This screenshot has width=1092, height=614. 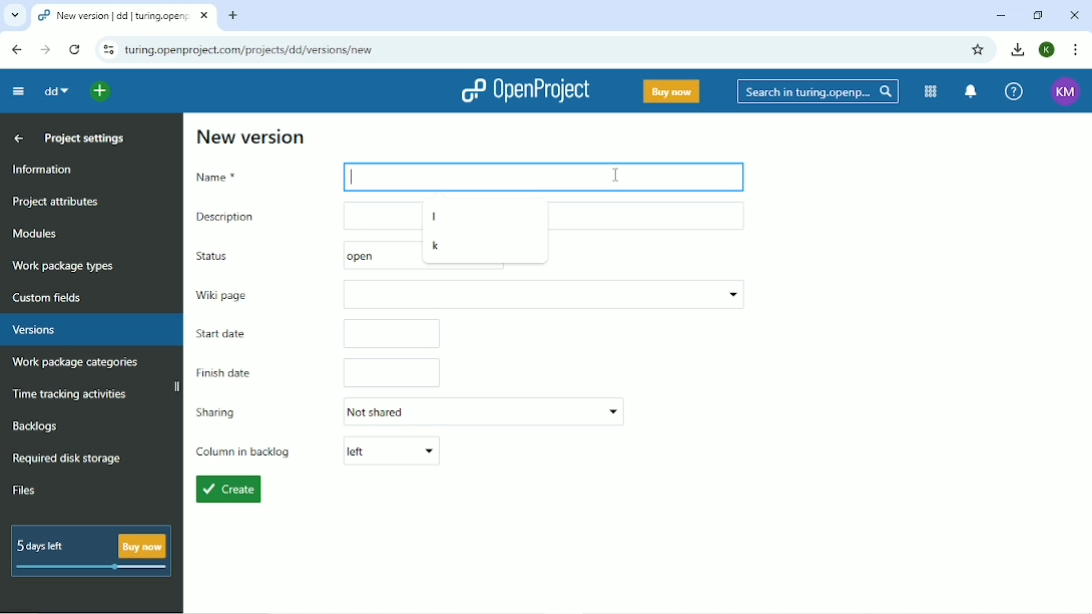 What do you see at coordinates (33, 426) in the screenshot?
I see `Backlogs` at bounding box center [33, 426].